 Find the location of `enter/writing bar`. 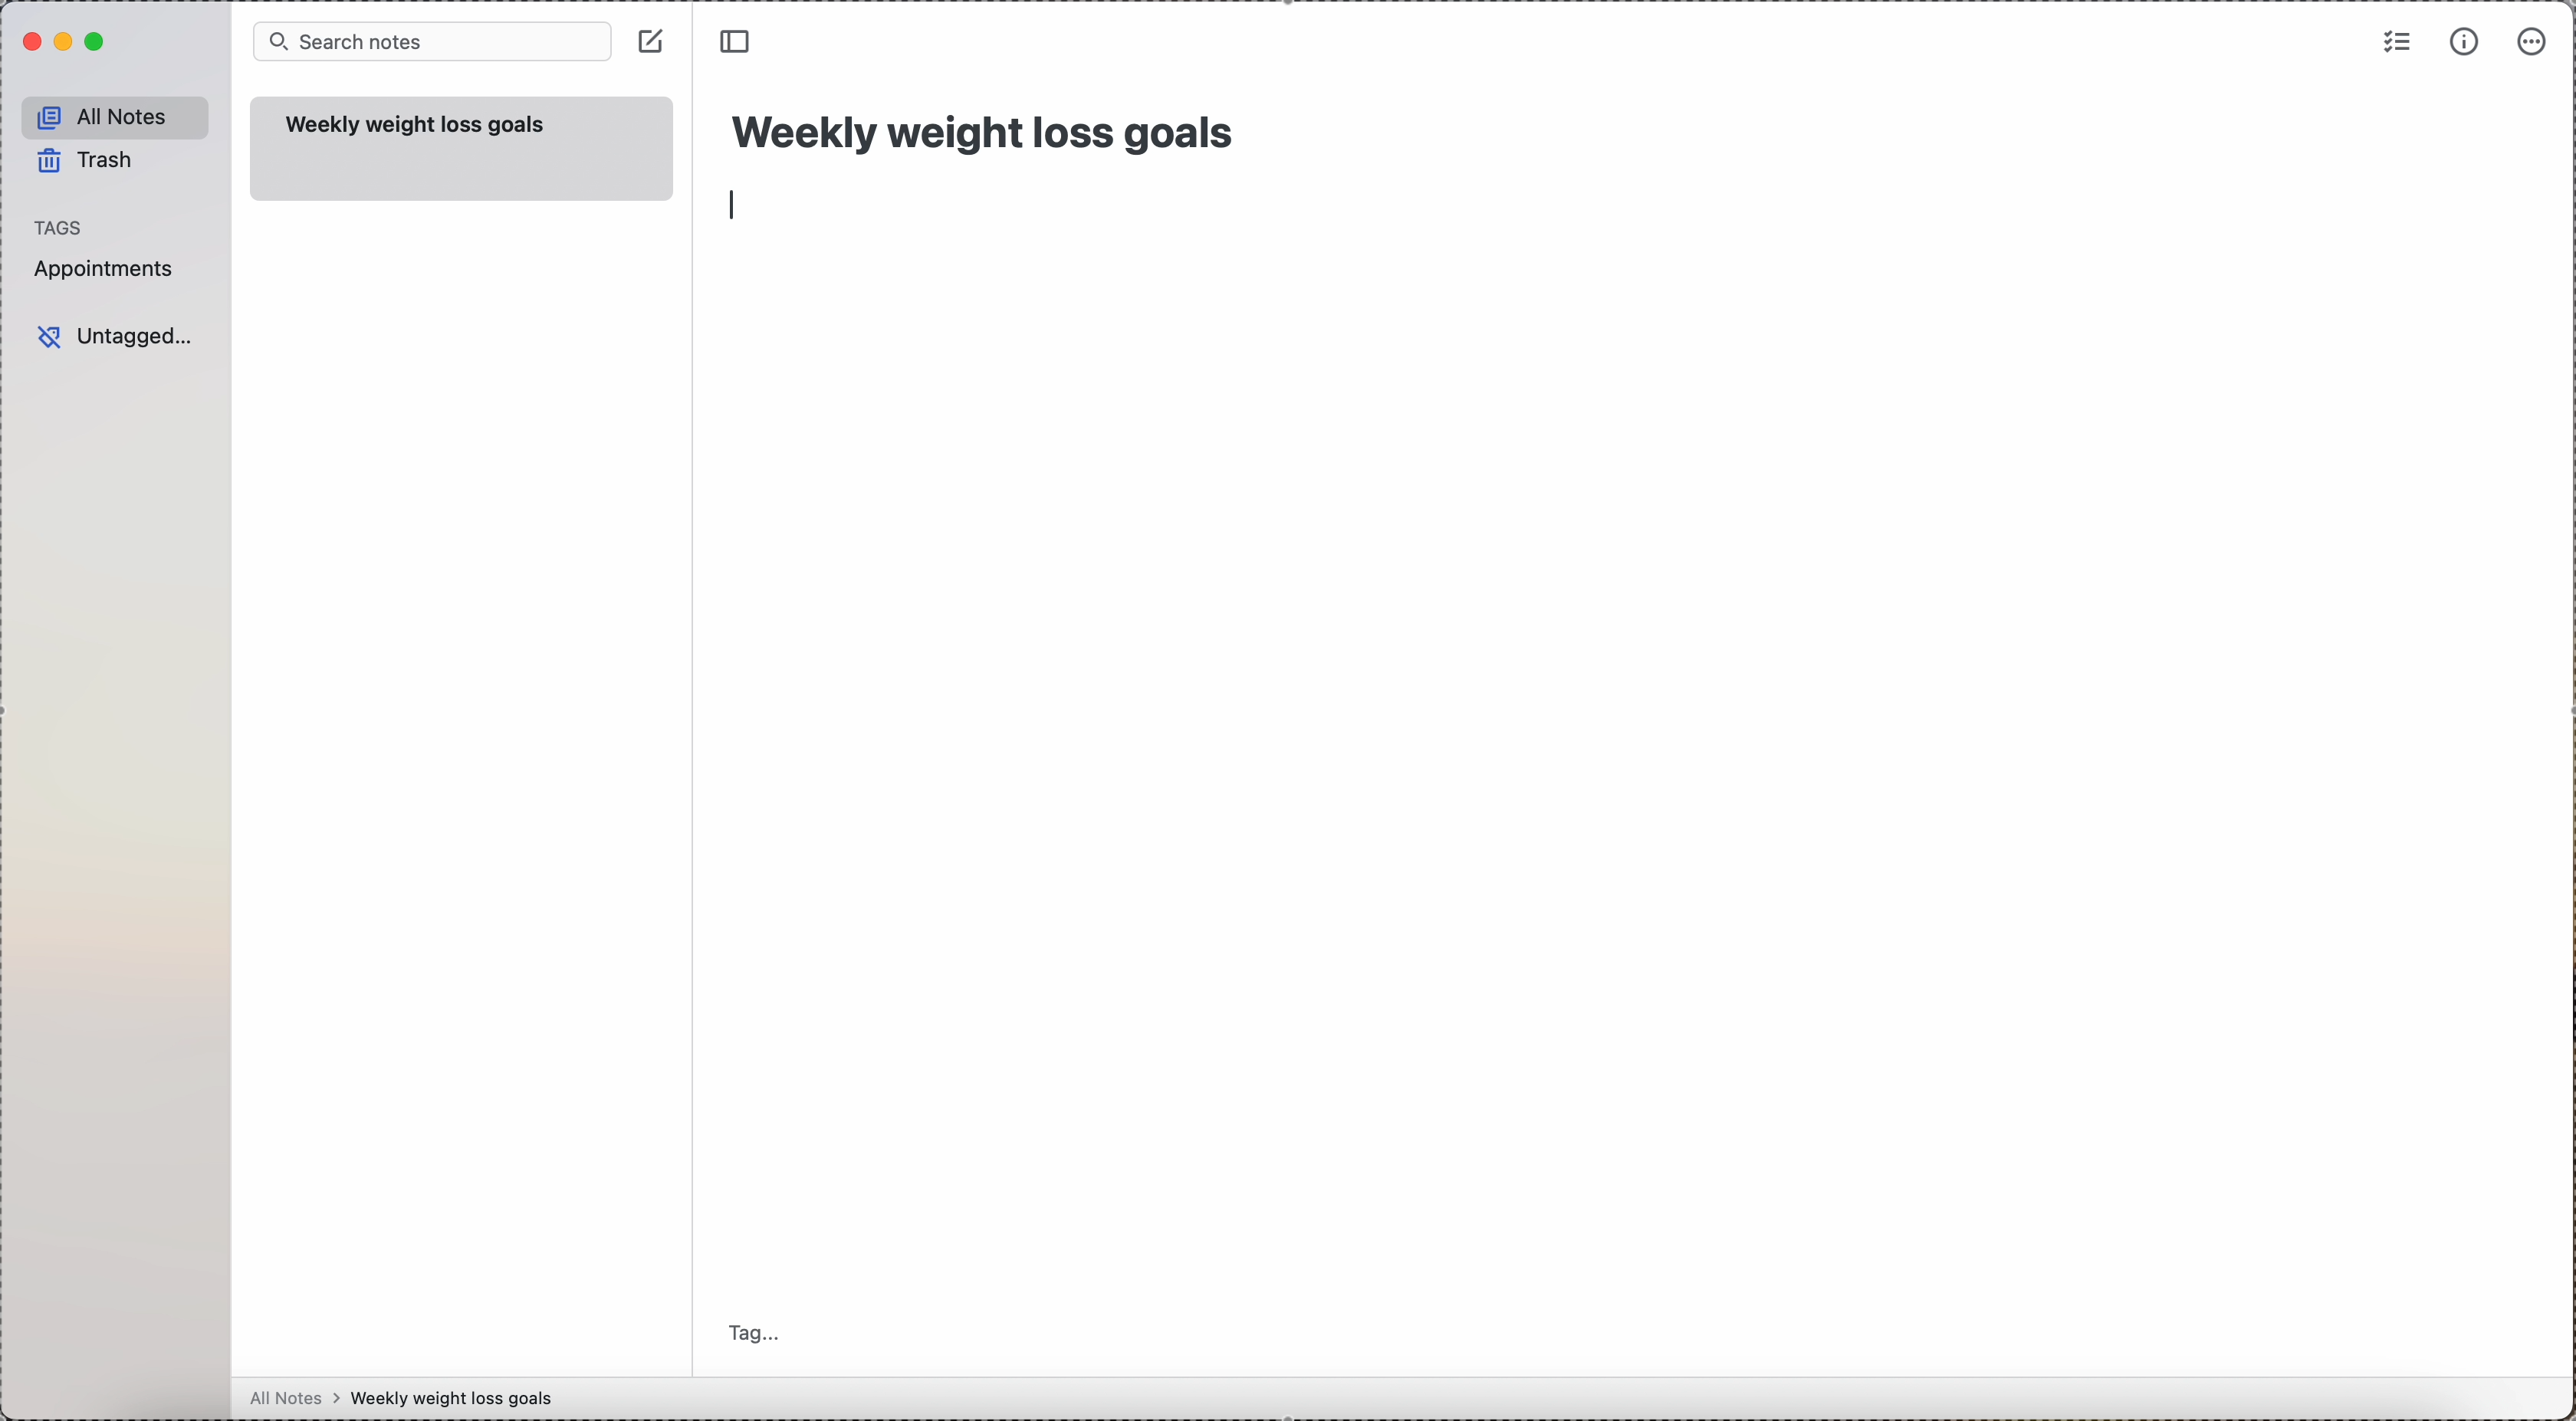

enter/writing bar is located at coordinates (736, 203).